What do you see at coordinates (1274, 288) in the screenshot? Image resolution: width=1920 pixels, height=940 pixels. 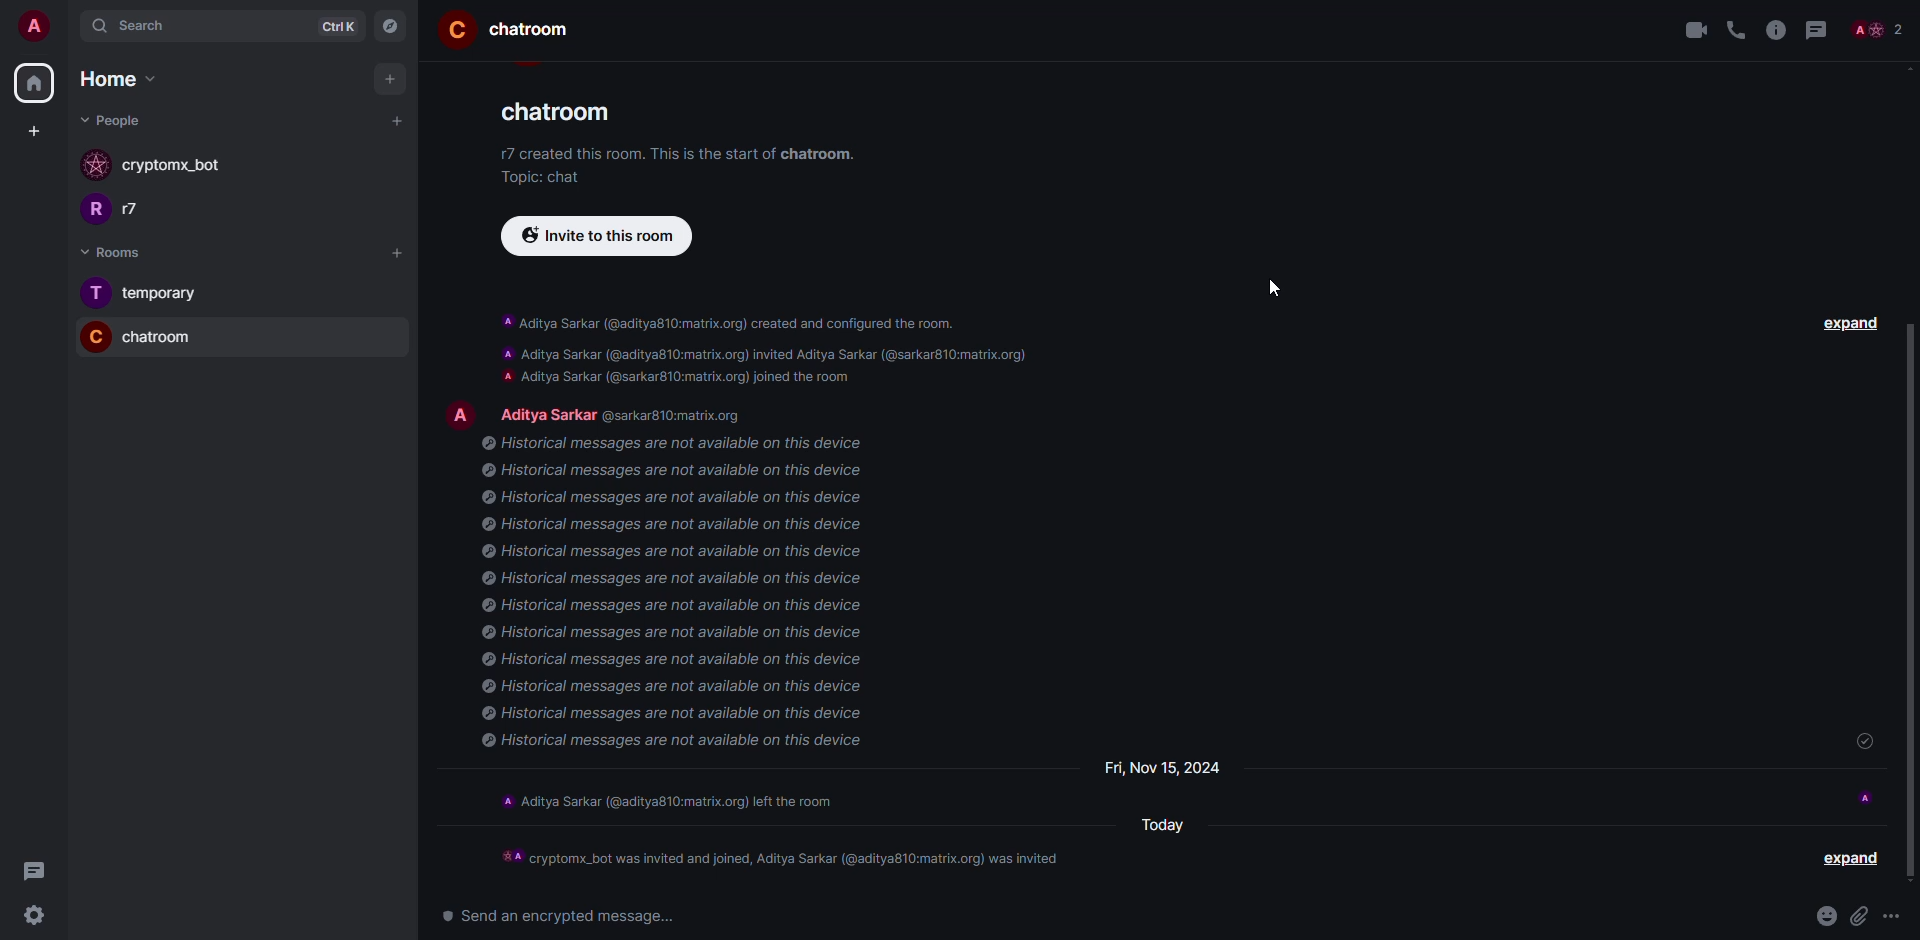 I see `cursor` at bounding box center [1274, 288].